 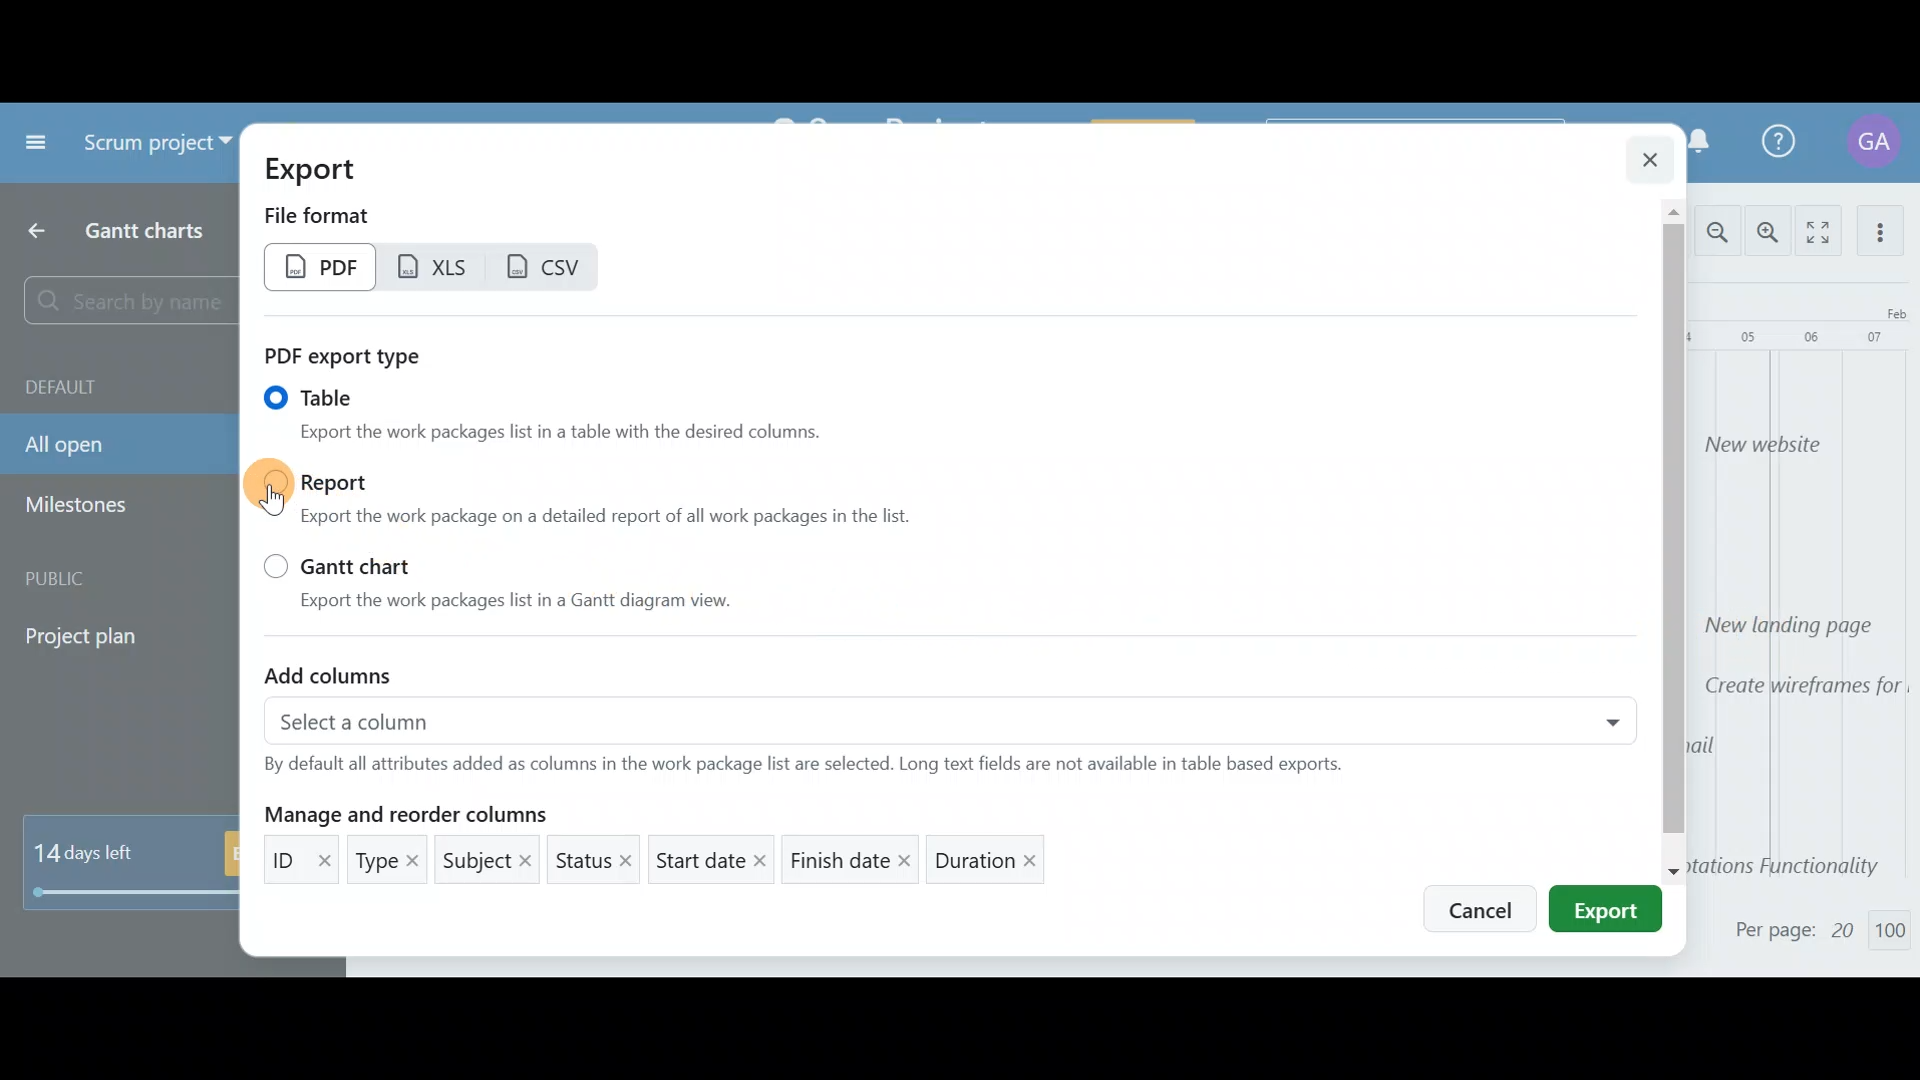 I want to click on Status, so click(x=594, y=857).